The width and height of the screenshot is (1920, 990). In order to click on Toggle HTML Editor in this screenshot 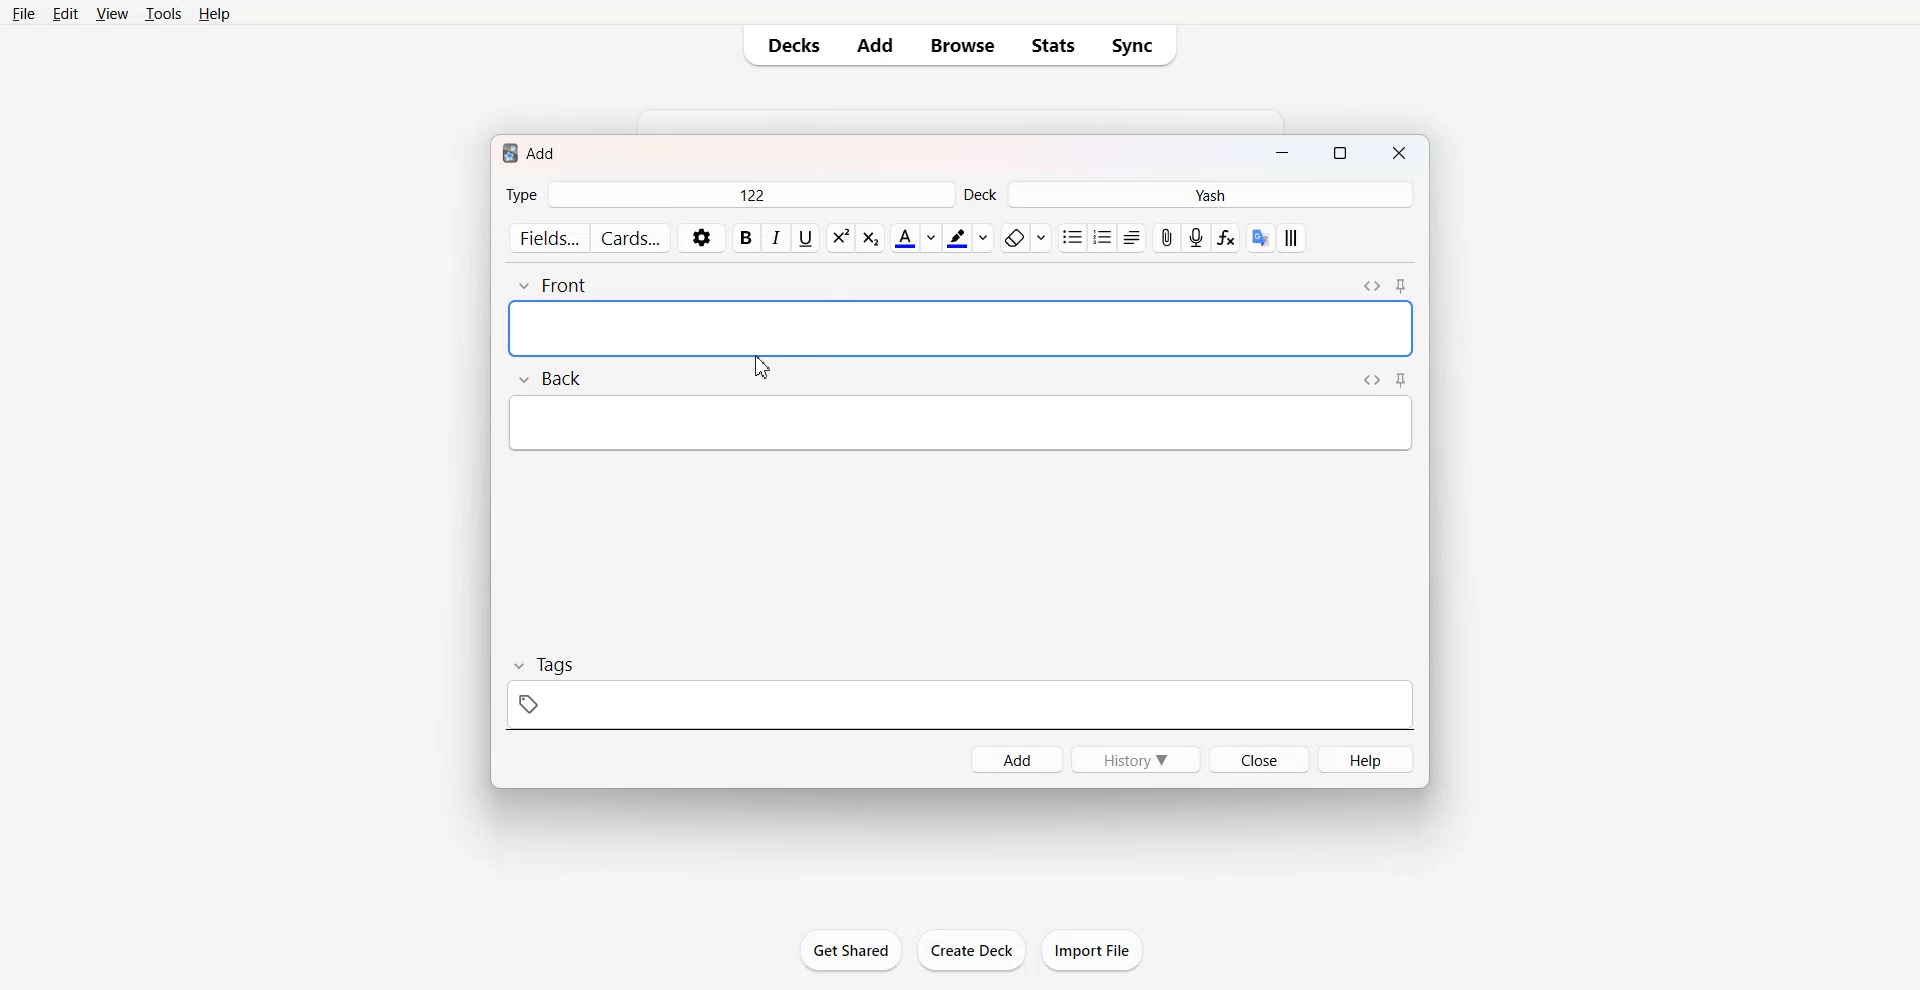, I will do `click(1371, 286)`.